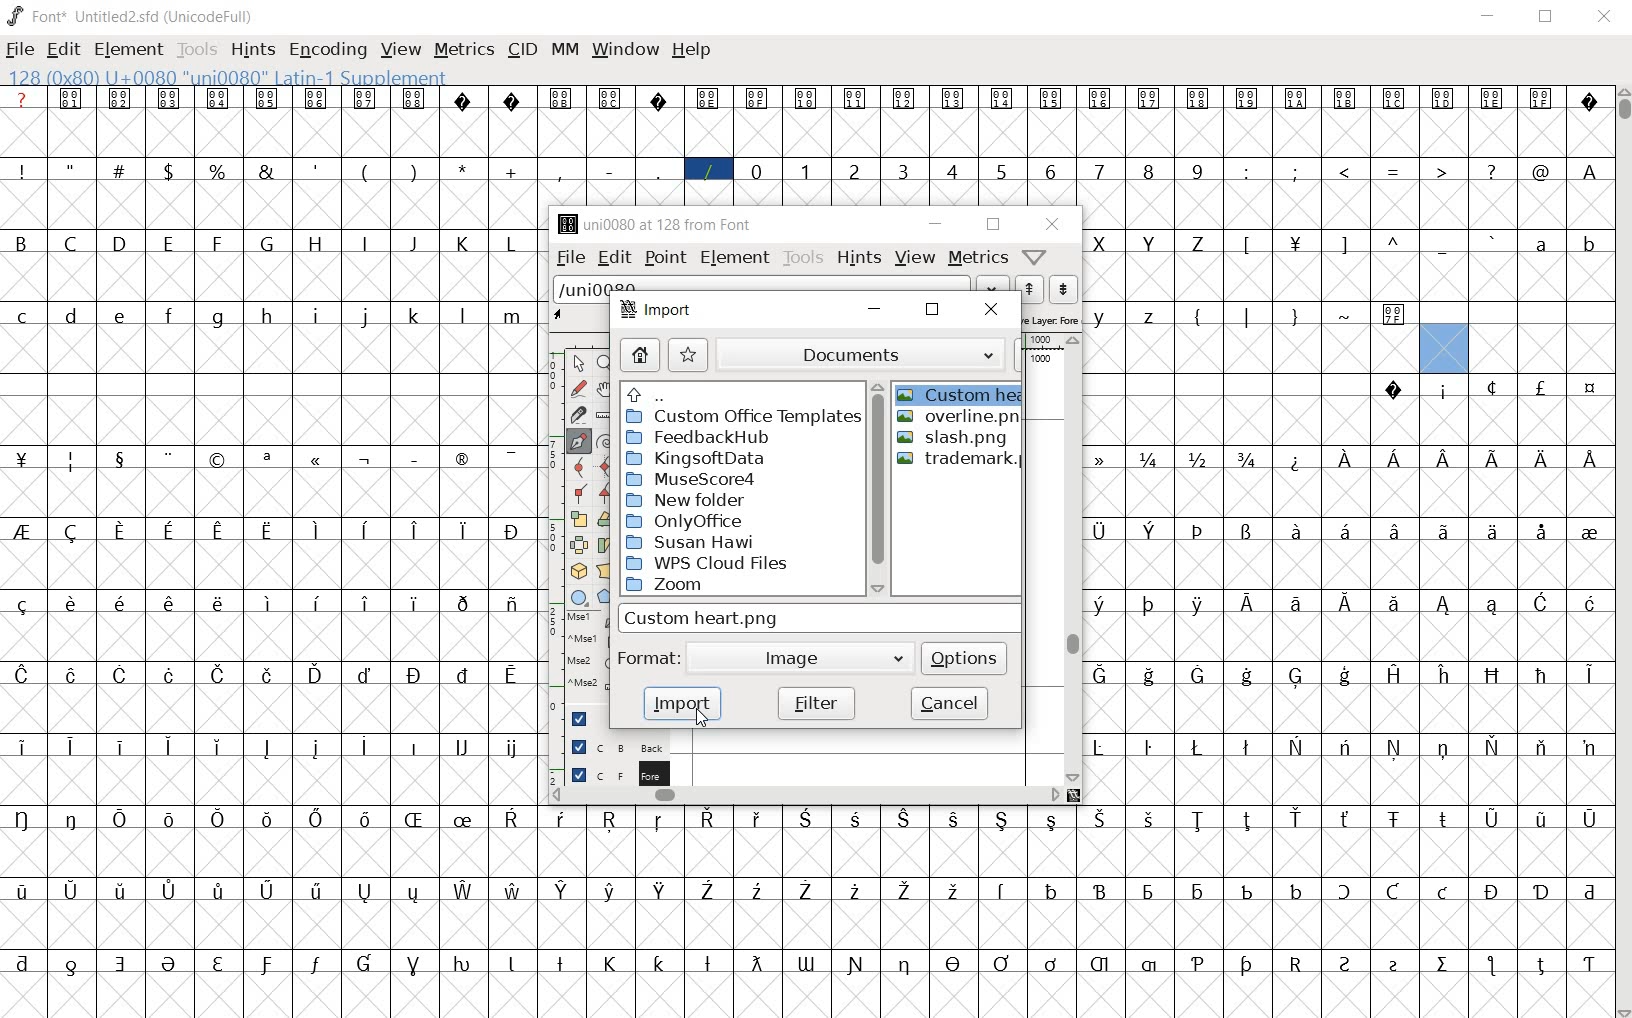  I want to click on font name, so click(117, 13).